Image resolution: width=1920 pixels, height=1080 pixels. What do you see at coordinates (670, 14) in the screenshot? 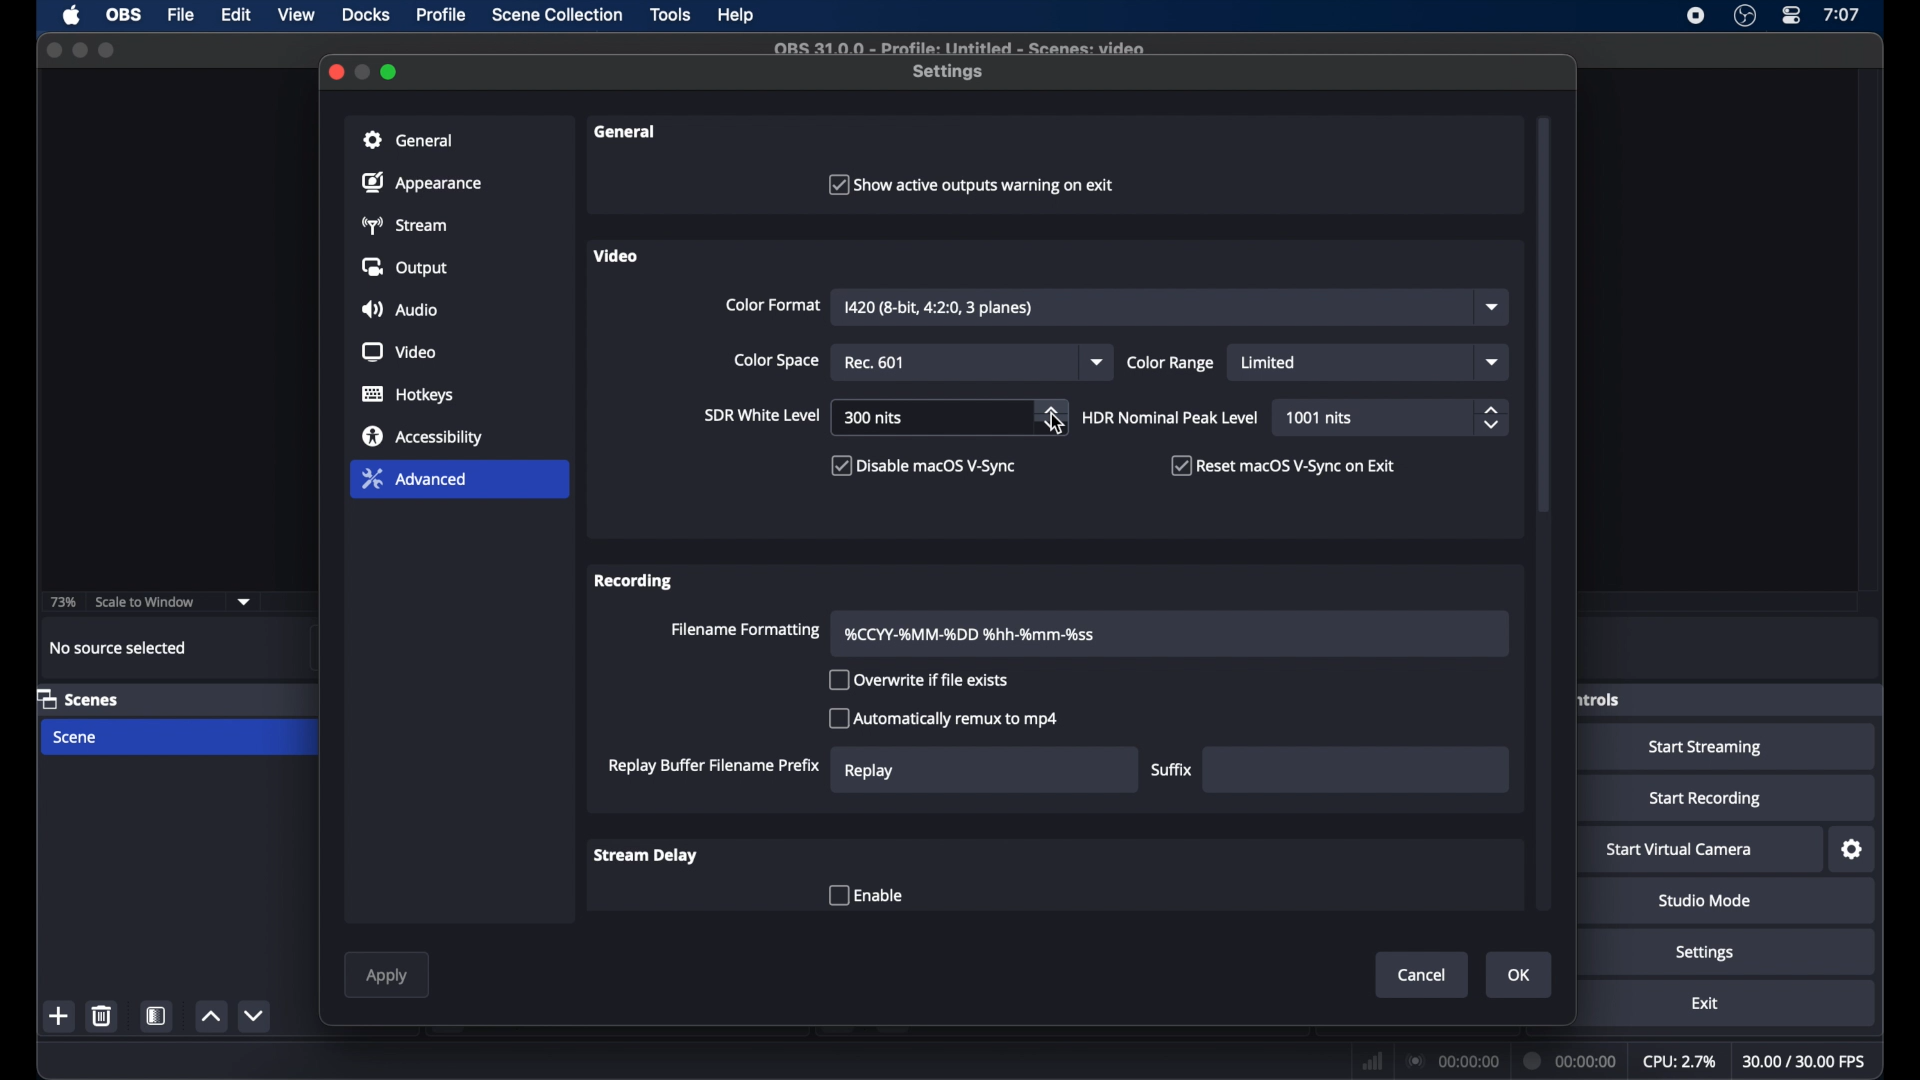
I see `tools` at bounding box center [670, 14].